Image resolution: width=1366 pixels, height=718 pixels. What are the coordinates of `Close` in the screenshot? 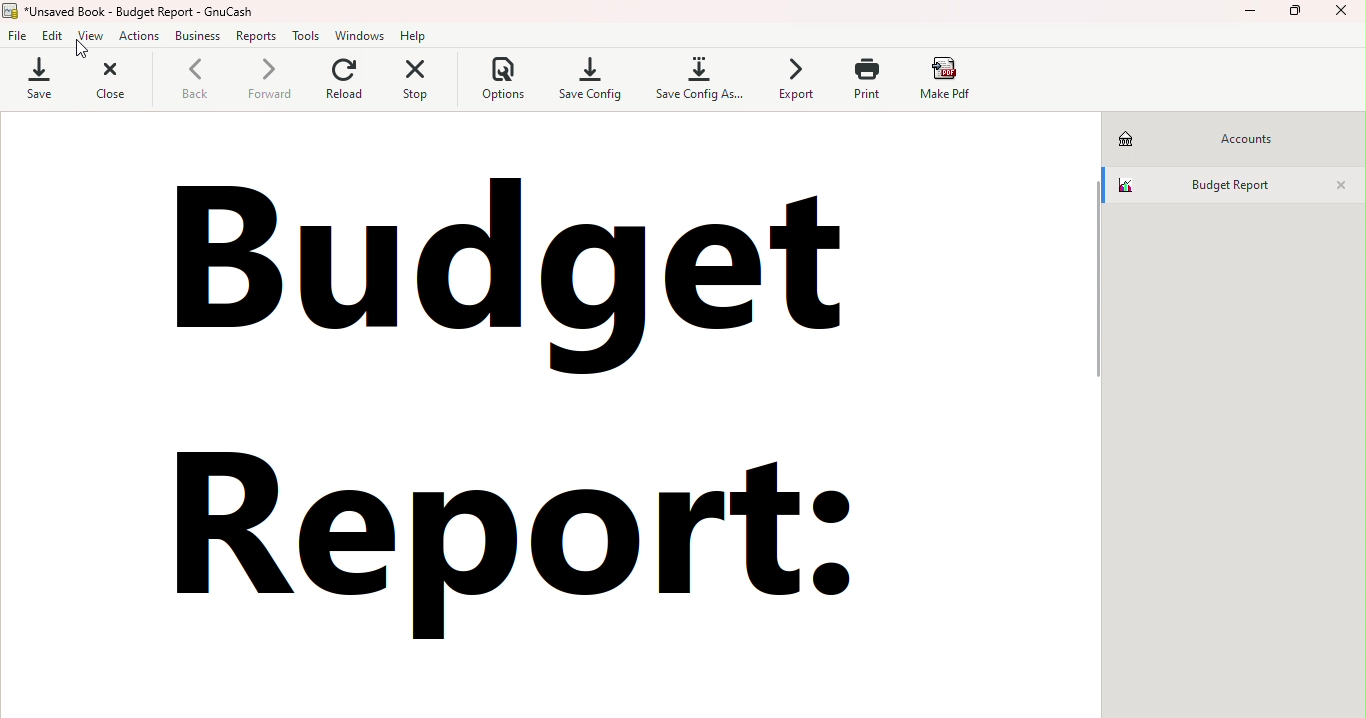 It's located at (1346, 17).